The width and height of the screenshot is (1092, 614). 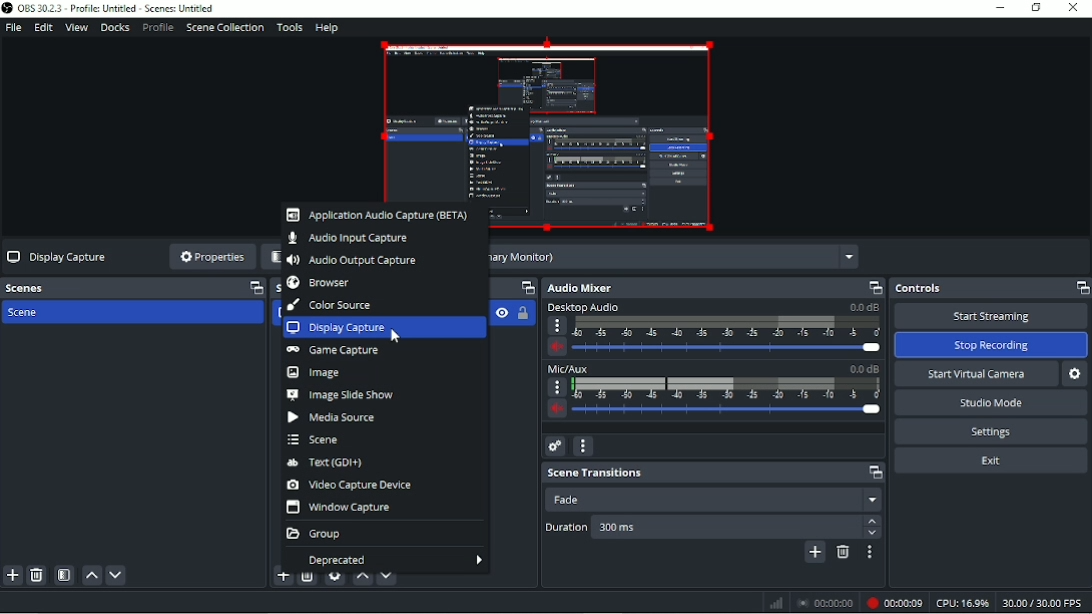 What do you see at coordinates (333, 418) in the screenshot?
I see `Media source` at bounding box center [333, 418].